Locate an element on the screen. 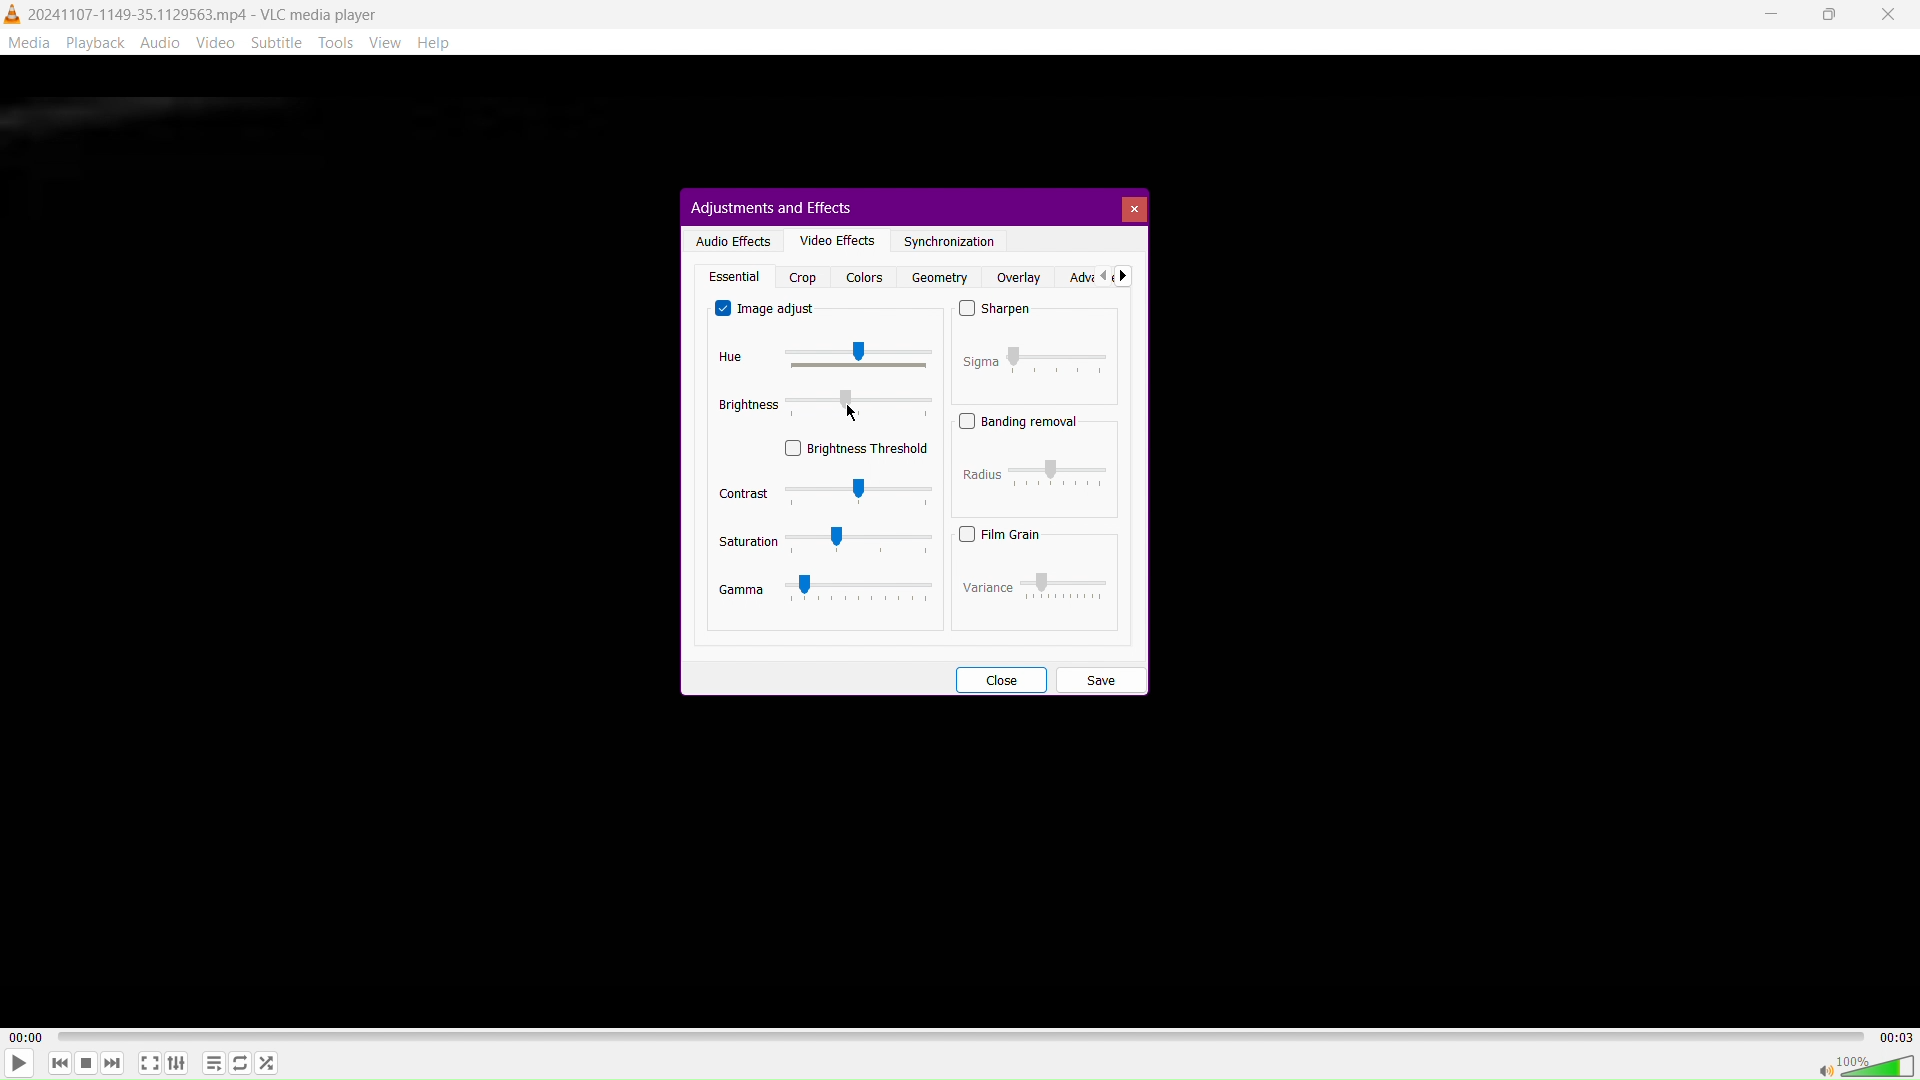 The height and width of the screenshot is (1080, 1920). Stop is located at coordinates (84, 1065).